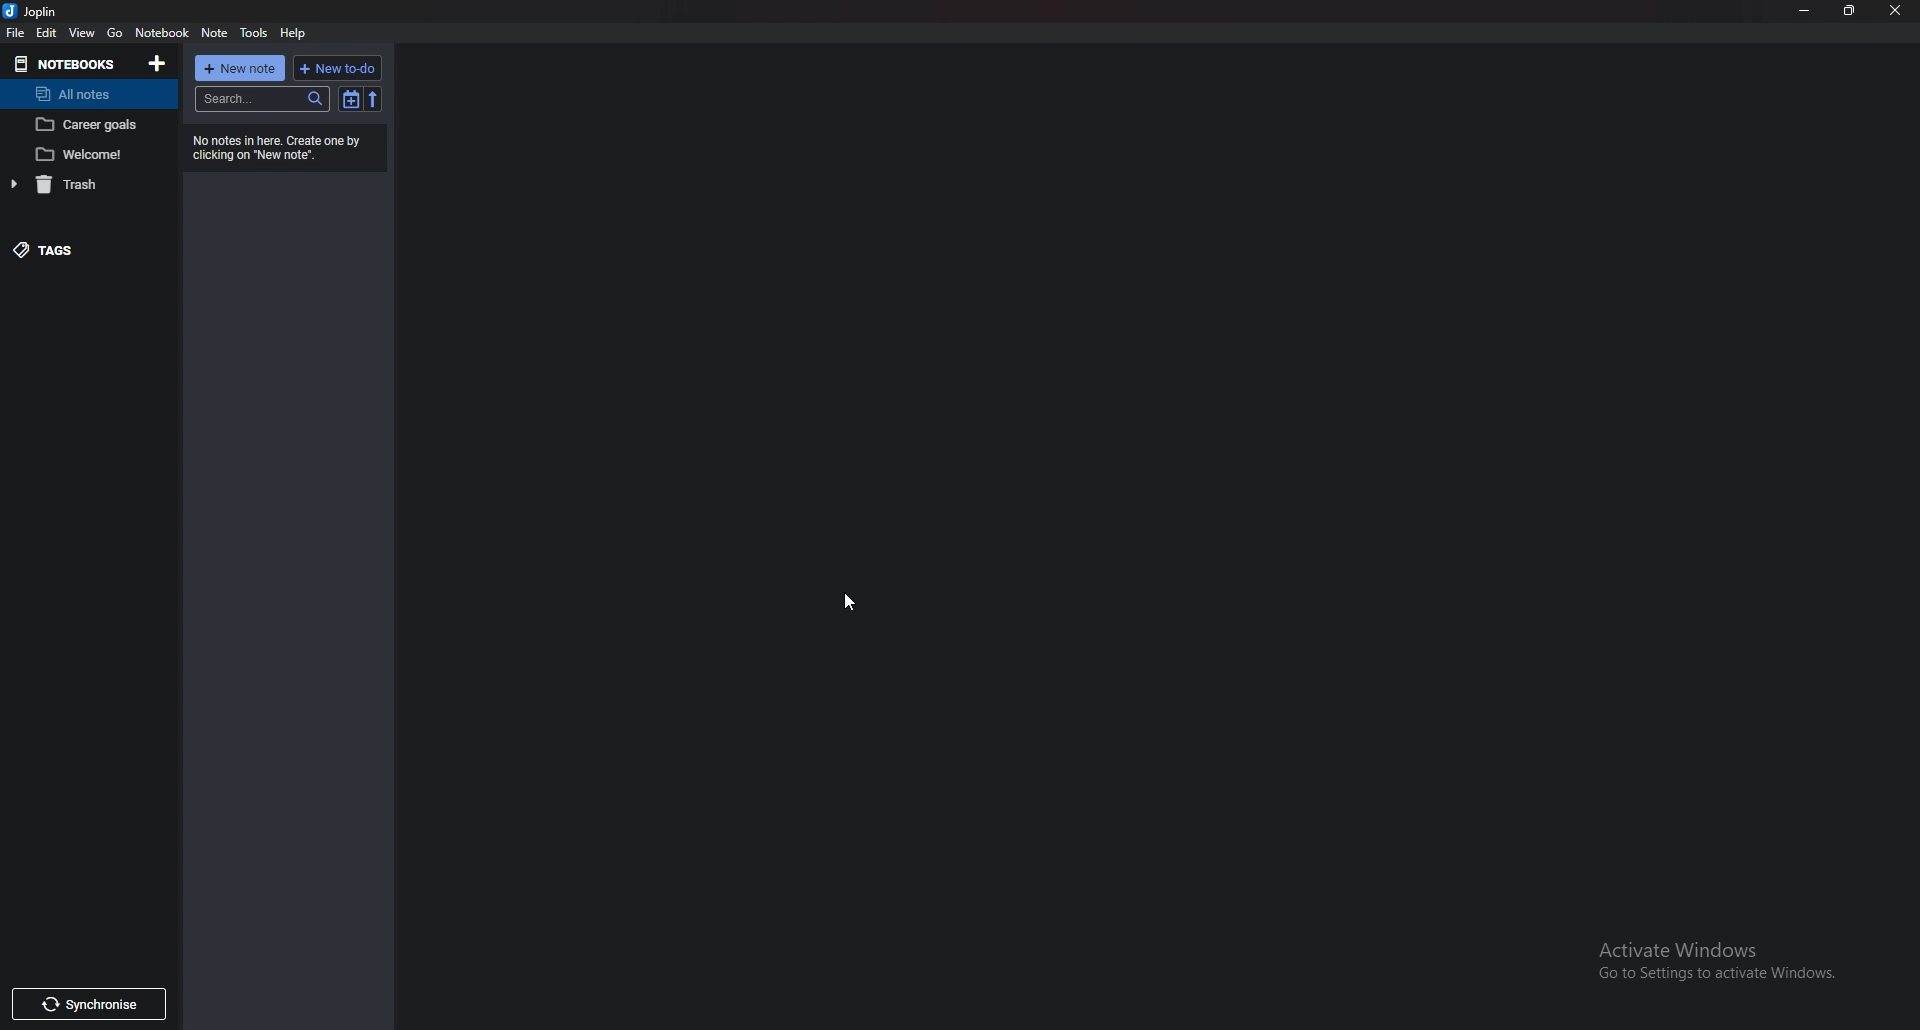 The image size is (1920, 1030). I want to click on toggle sort, so click(350, 98).